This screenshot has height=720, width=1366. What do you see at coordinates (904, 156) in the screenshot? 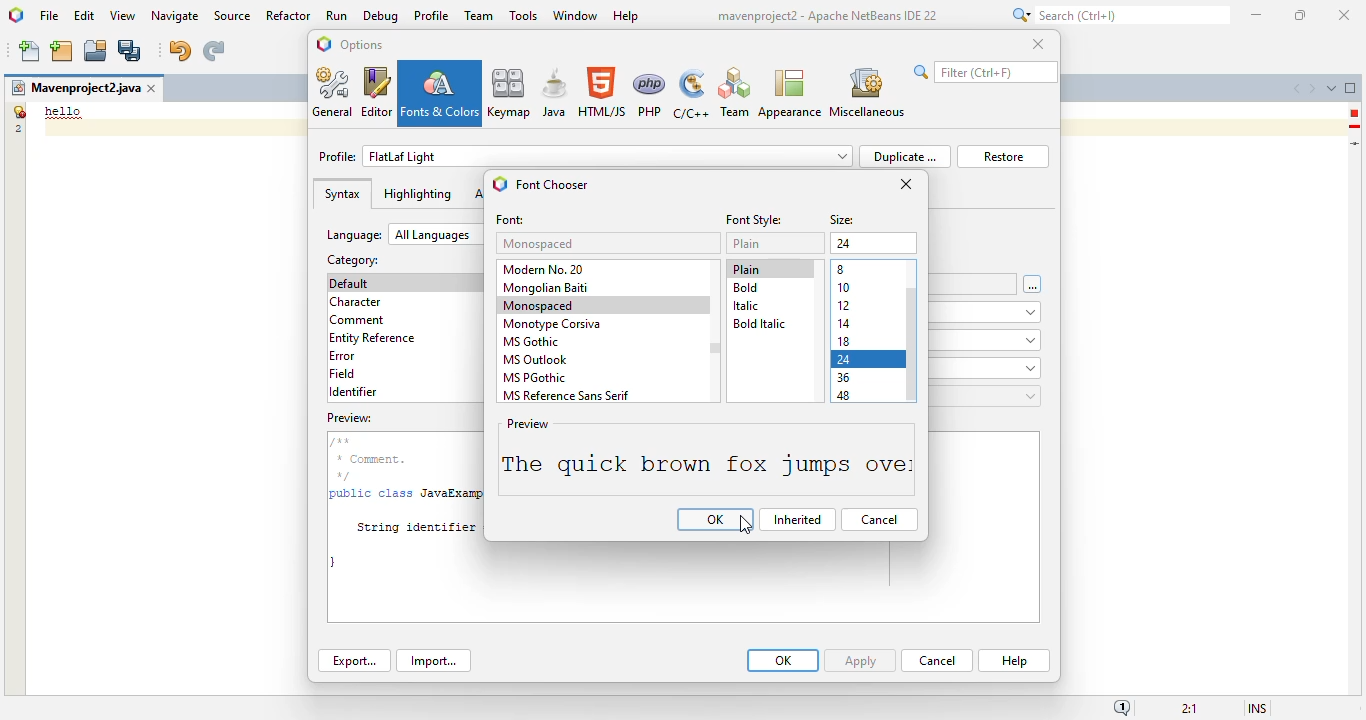
I see `duplicate` at bounding box center [904, 156].